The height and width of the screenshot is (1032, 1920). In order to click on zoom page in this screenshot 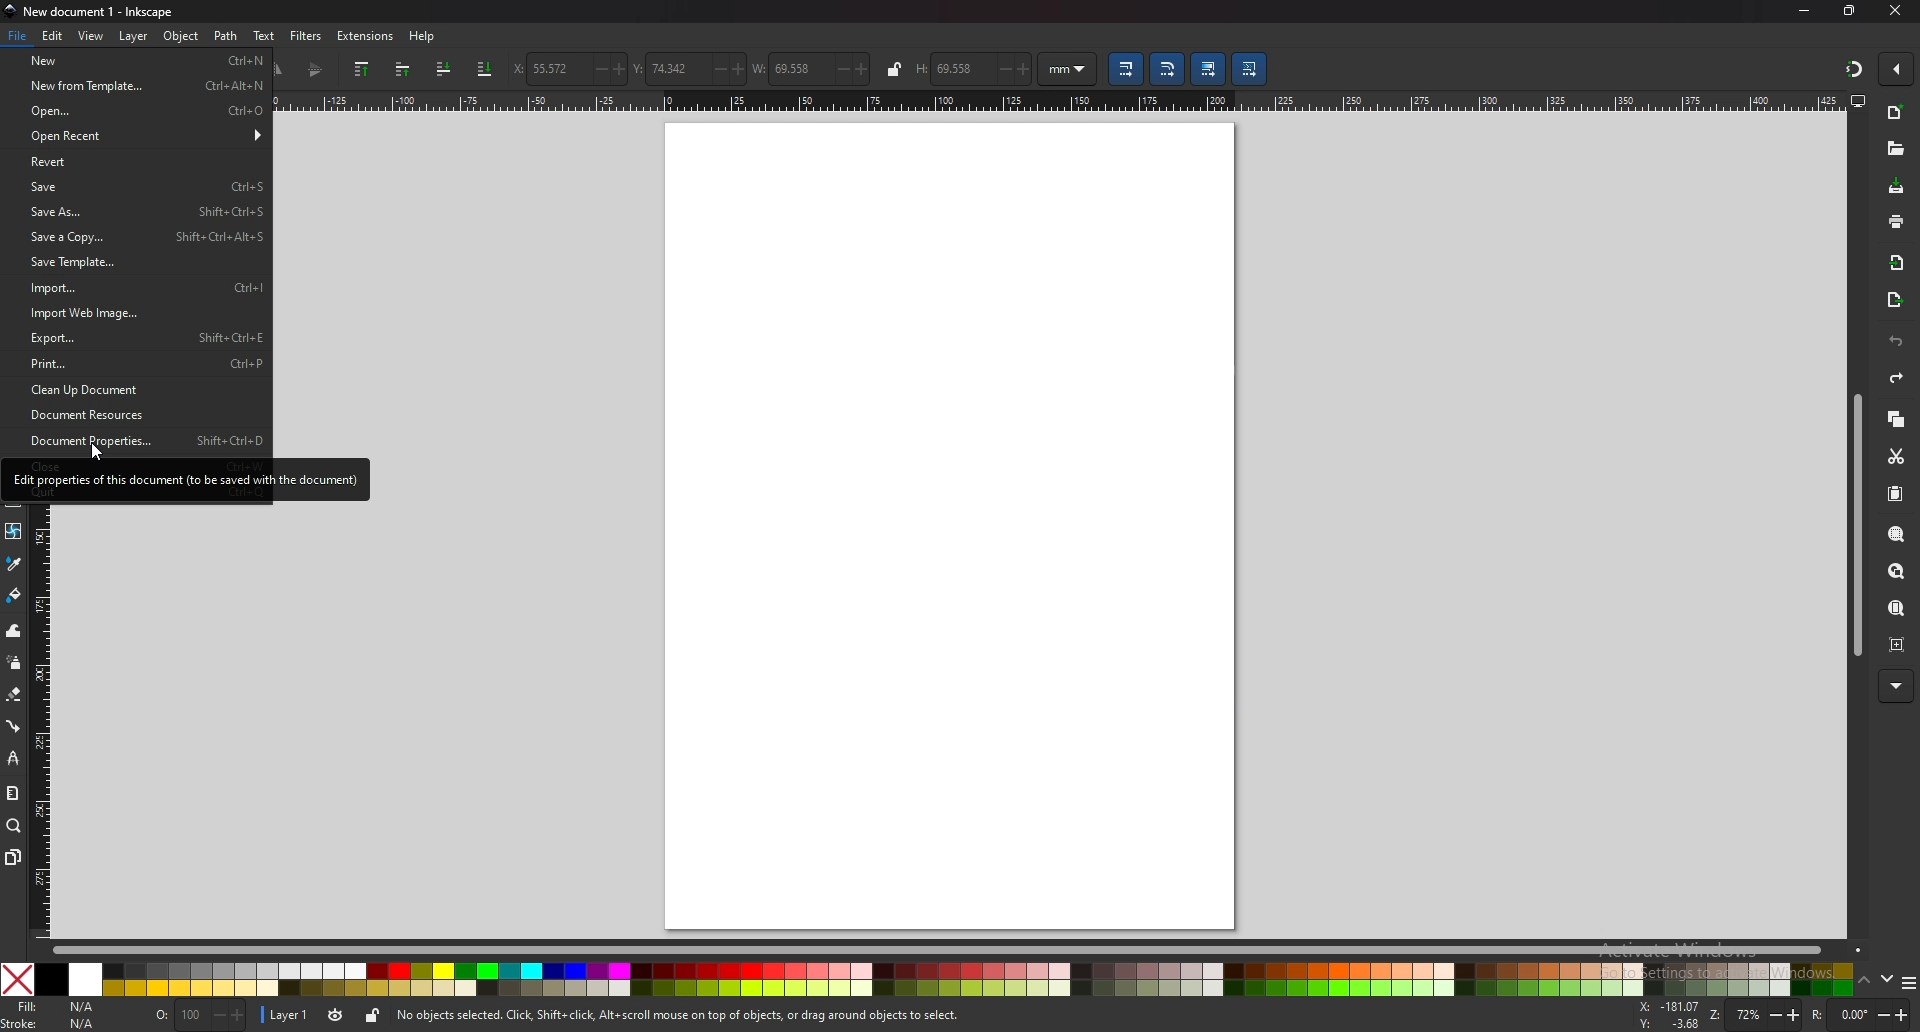, I will do `click(1897, 608)`.